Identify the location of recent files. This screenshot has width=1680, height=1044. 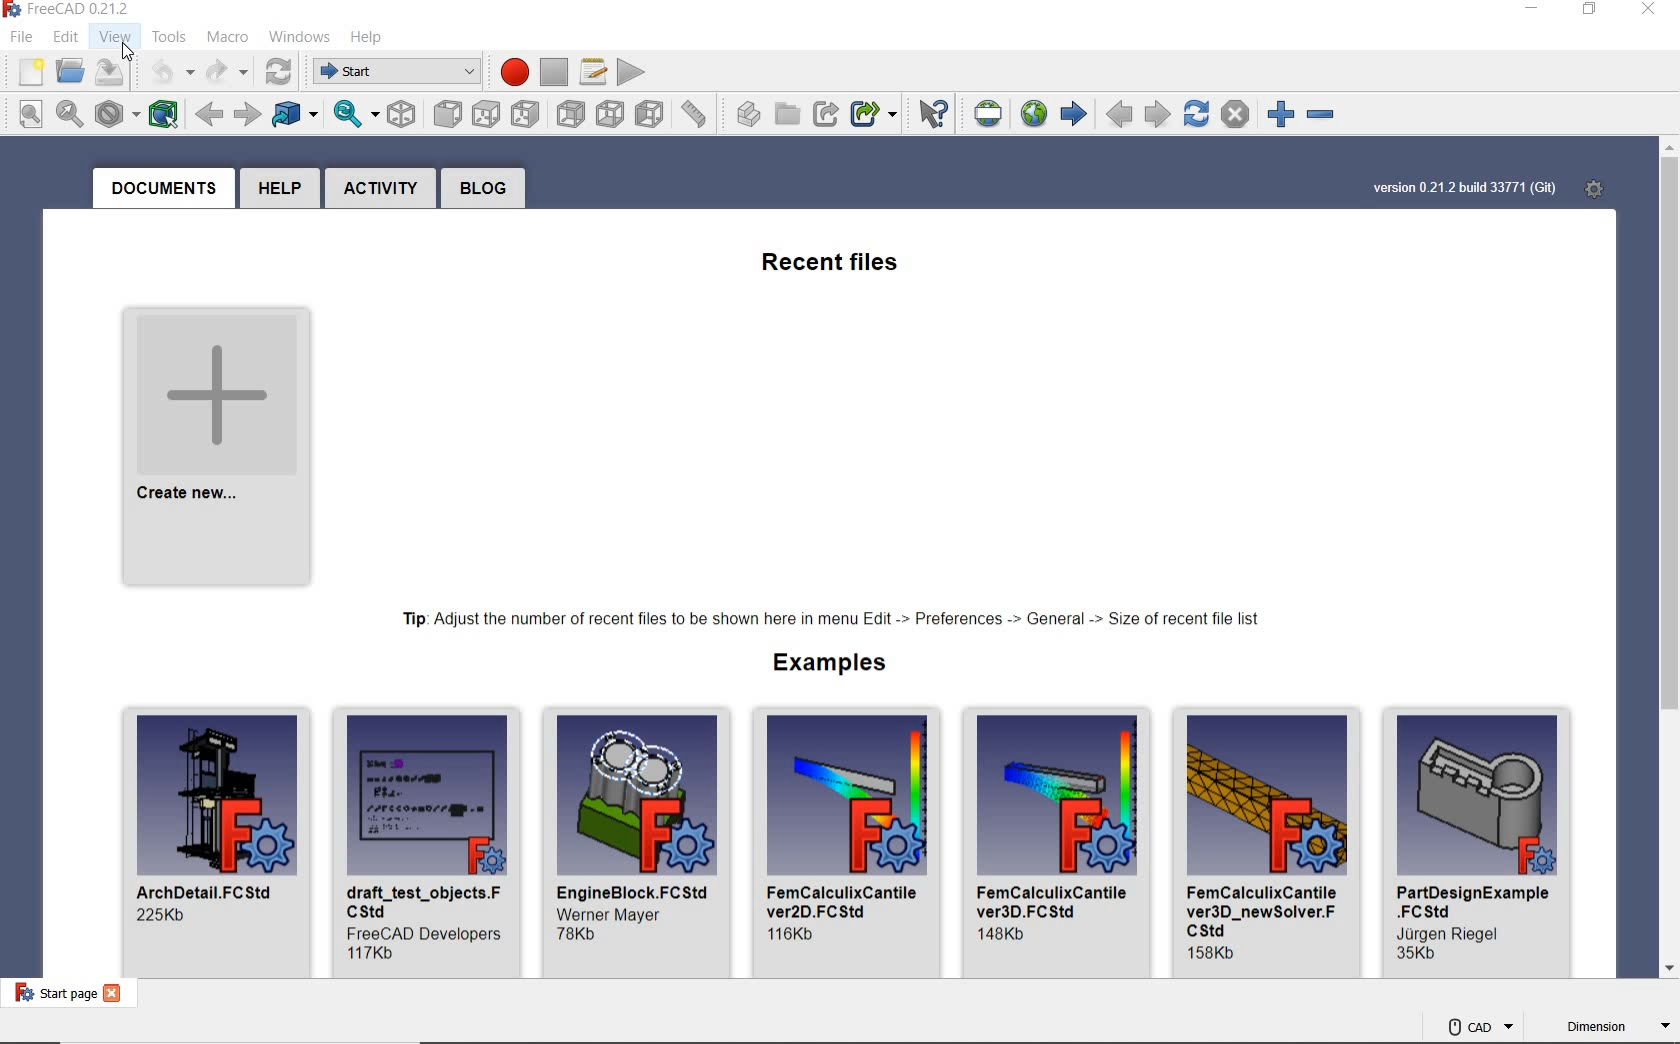
(836, 267).